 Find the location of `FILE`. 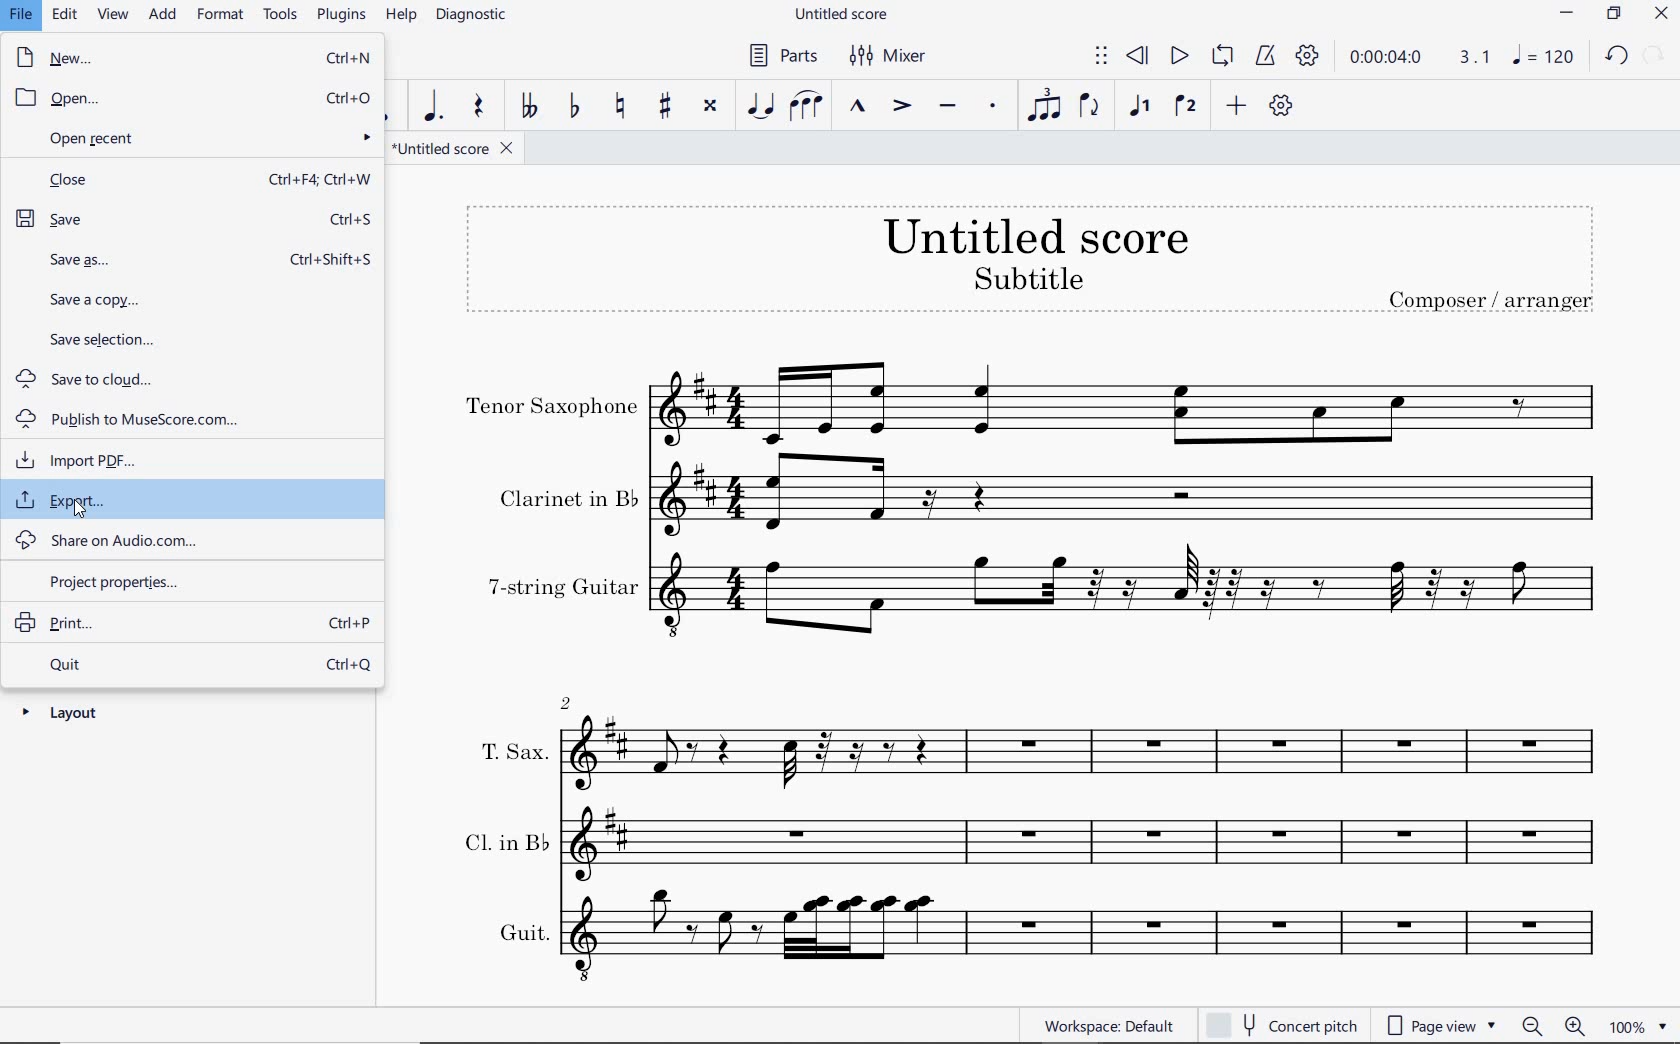

FILE is located at coordinates (20, 16).